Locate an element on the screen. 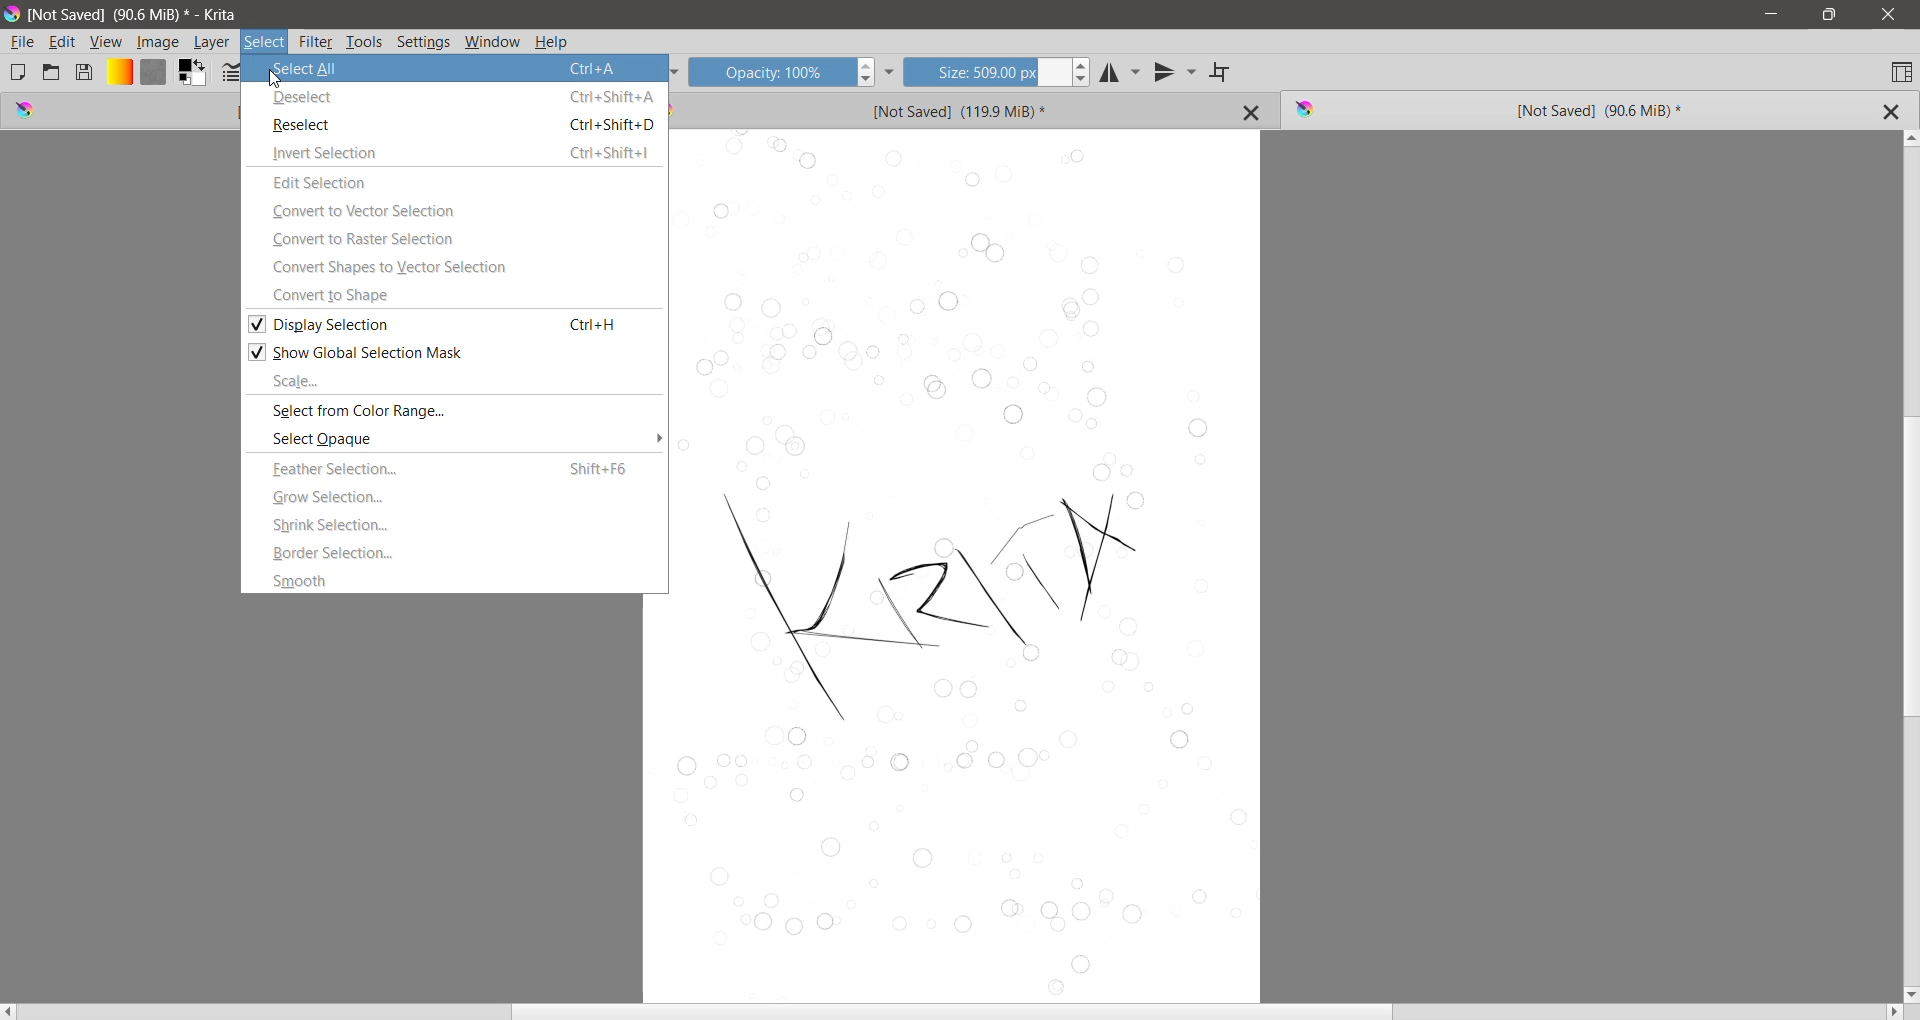  File is located at coordinates (22, 42).